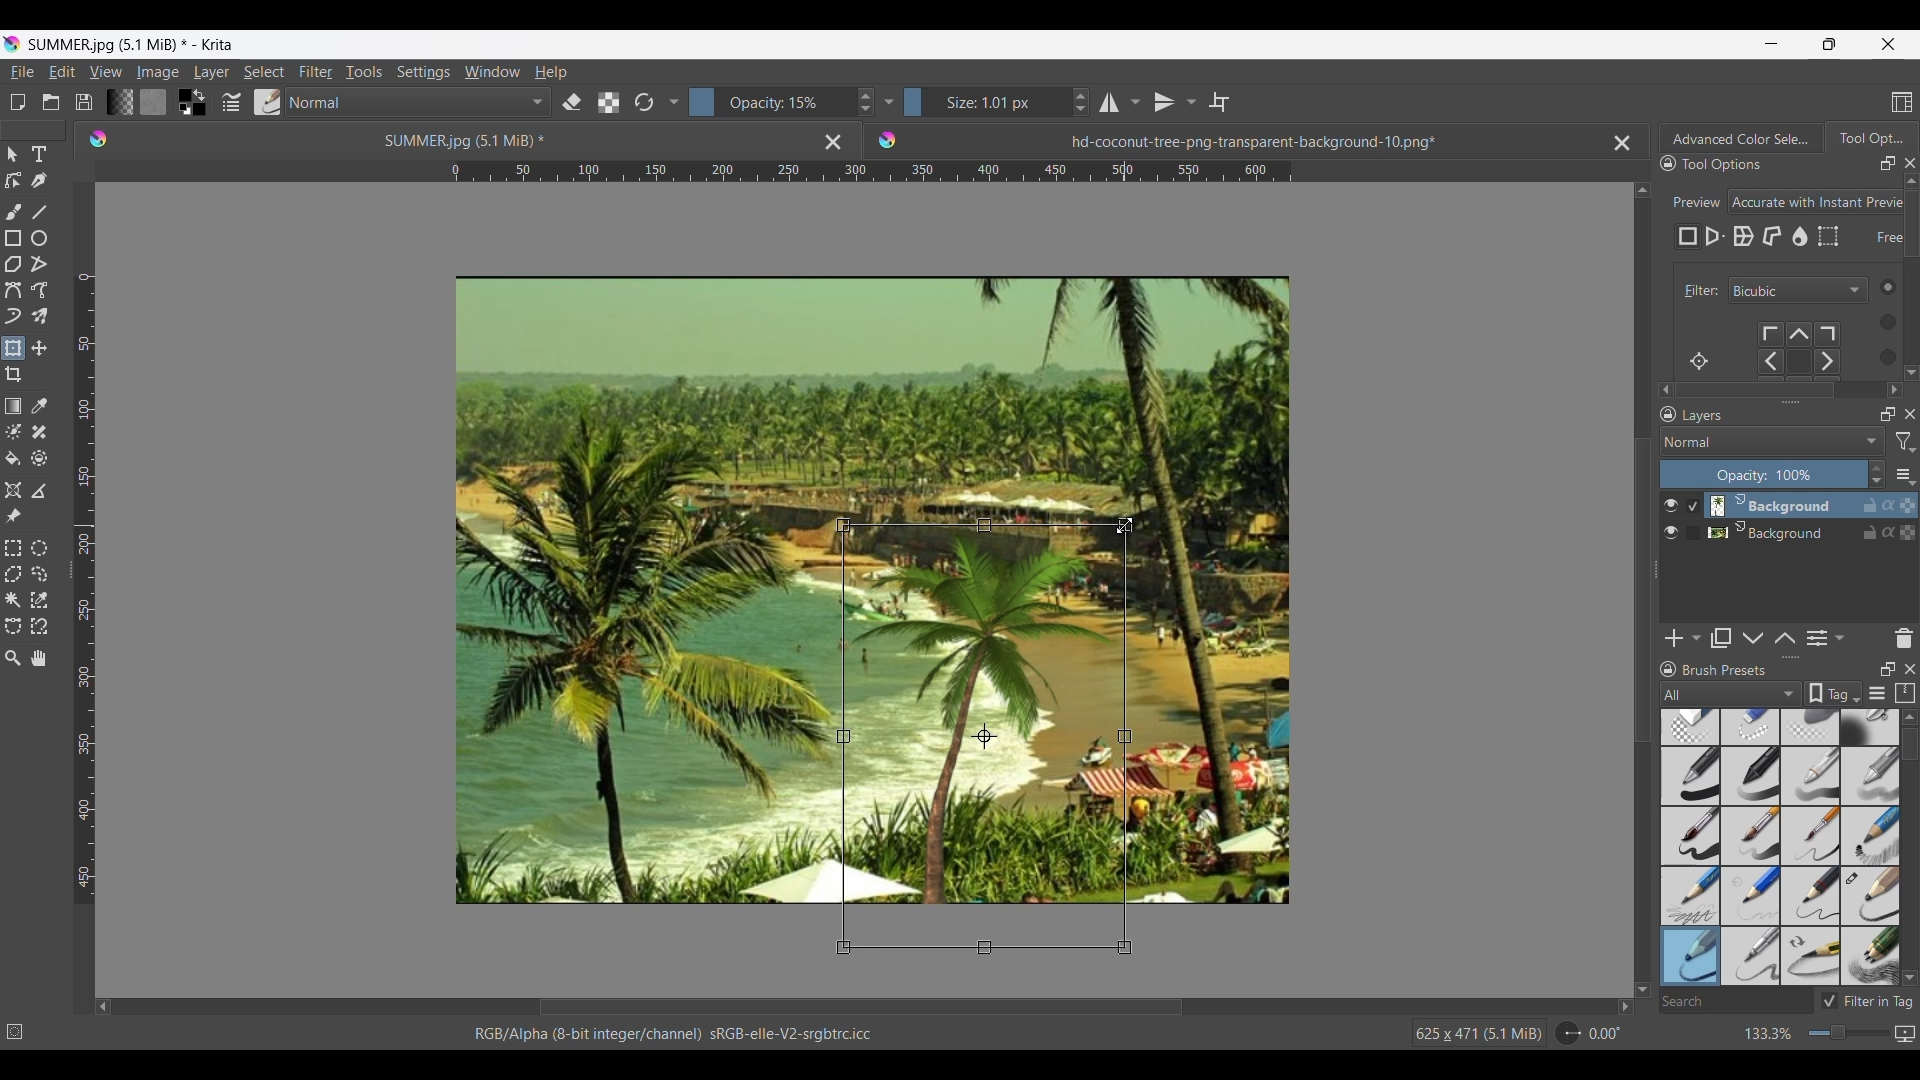 This screenshot has height=1080, width=1920. I want to click on pencil 1 - hard, so click(1751, 895).